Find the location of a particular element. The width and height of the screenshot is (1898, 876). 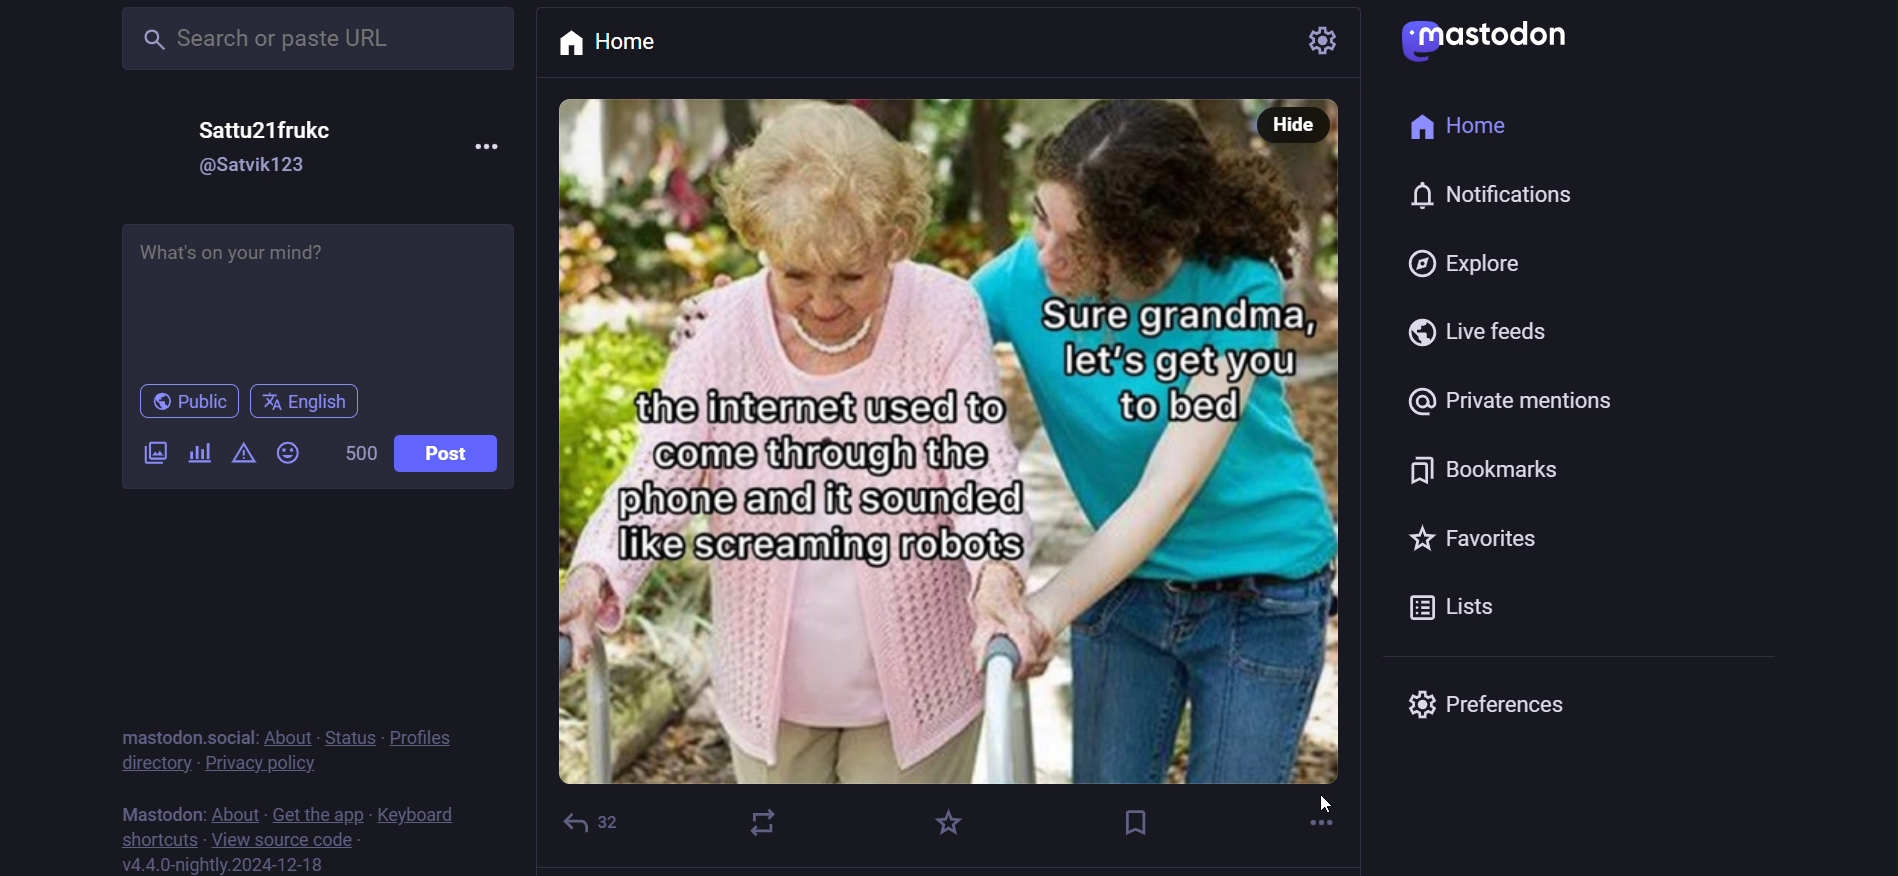

mastodon social is located at coordinates (180, 731).